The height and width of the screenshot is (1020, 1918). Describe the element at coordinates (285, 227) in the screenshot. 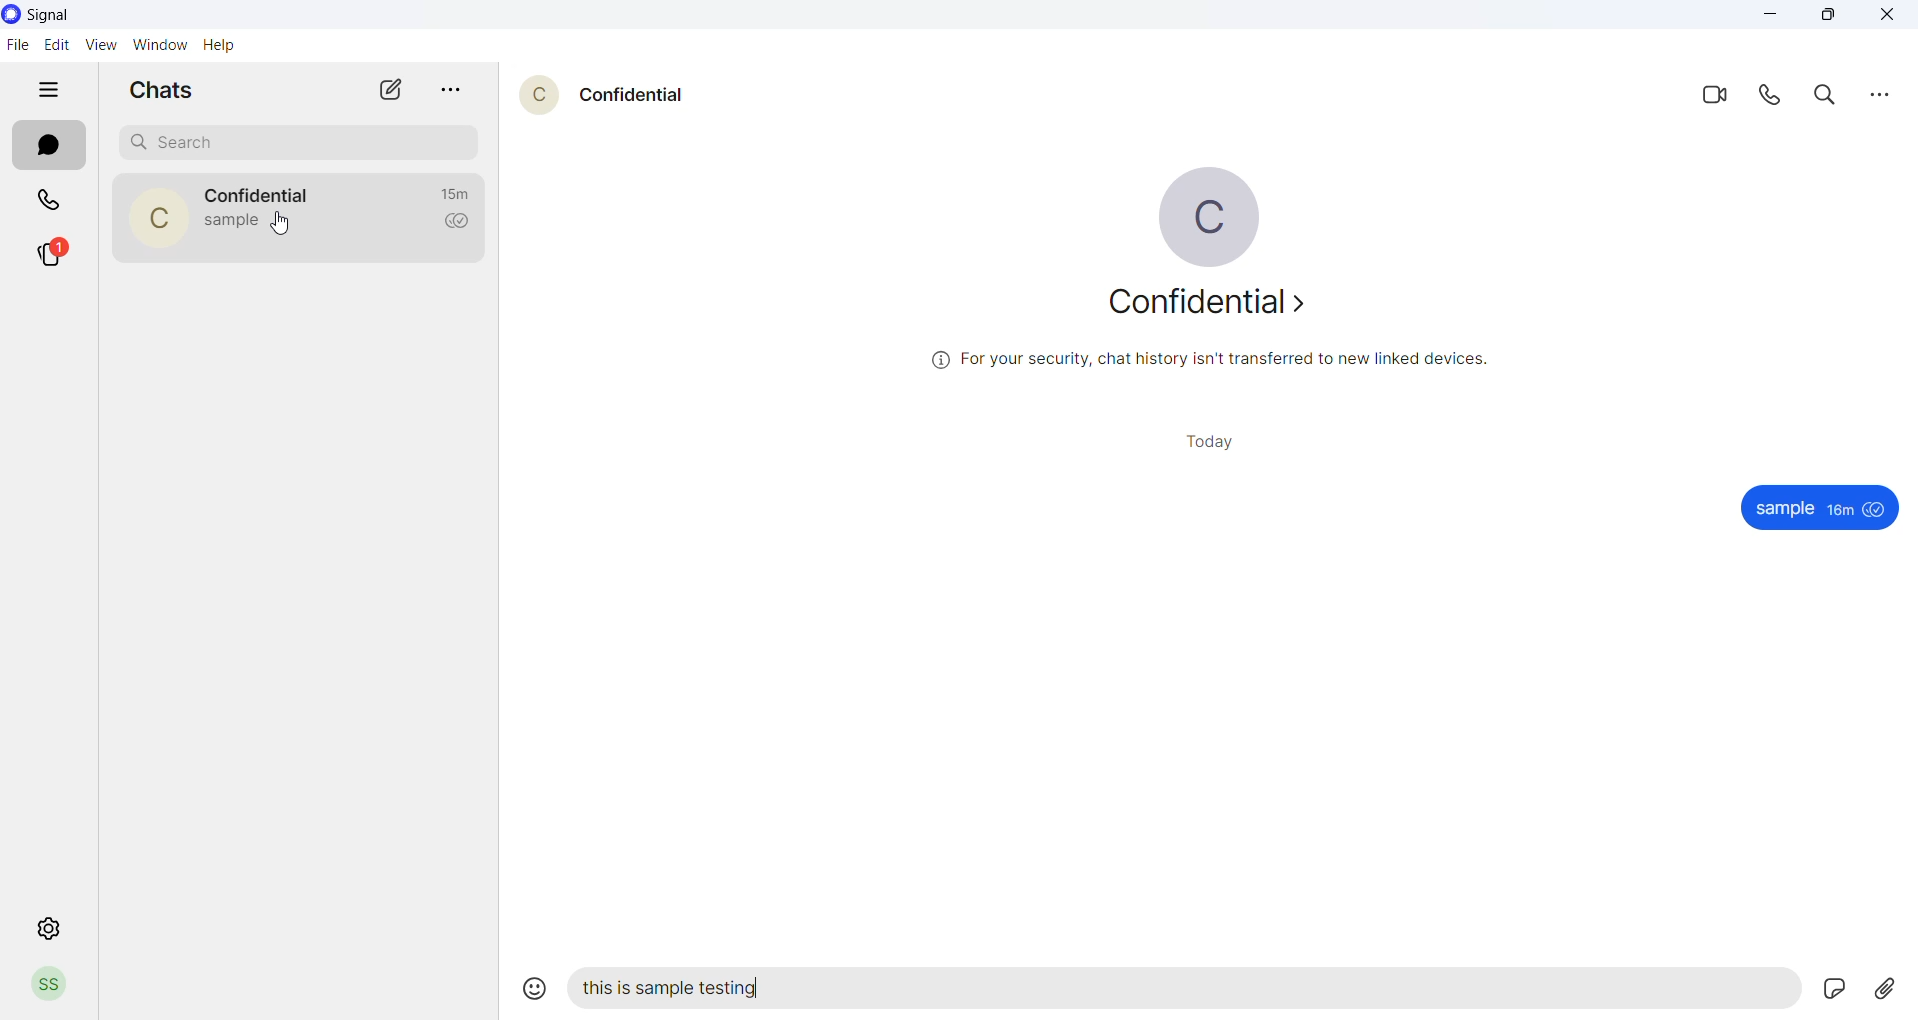

I see `cursor` at that location.